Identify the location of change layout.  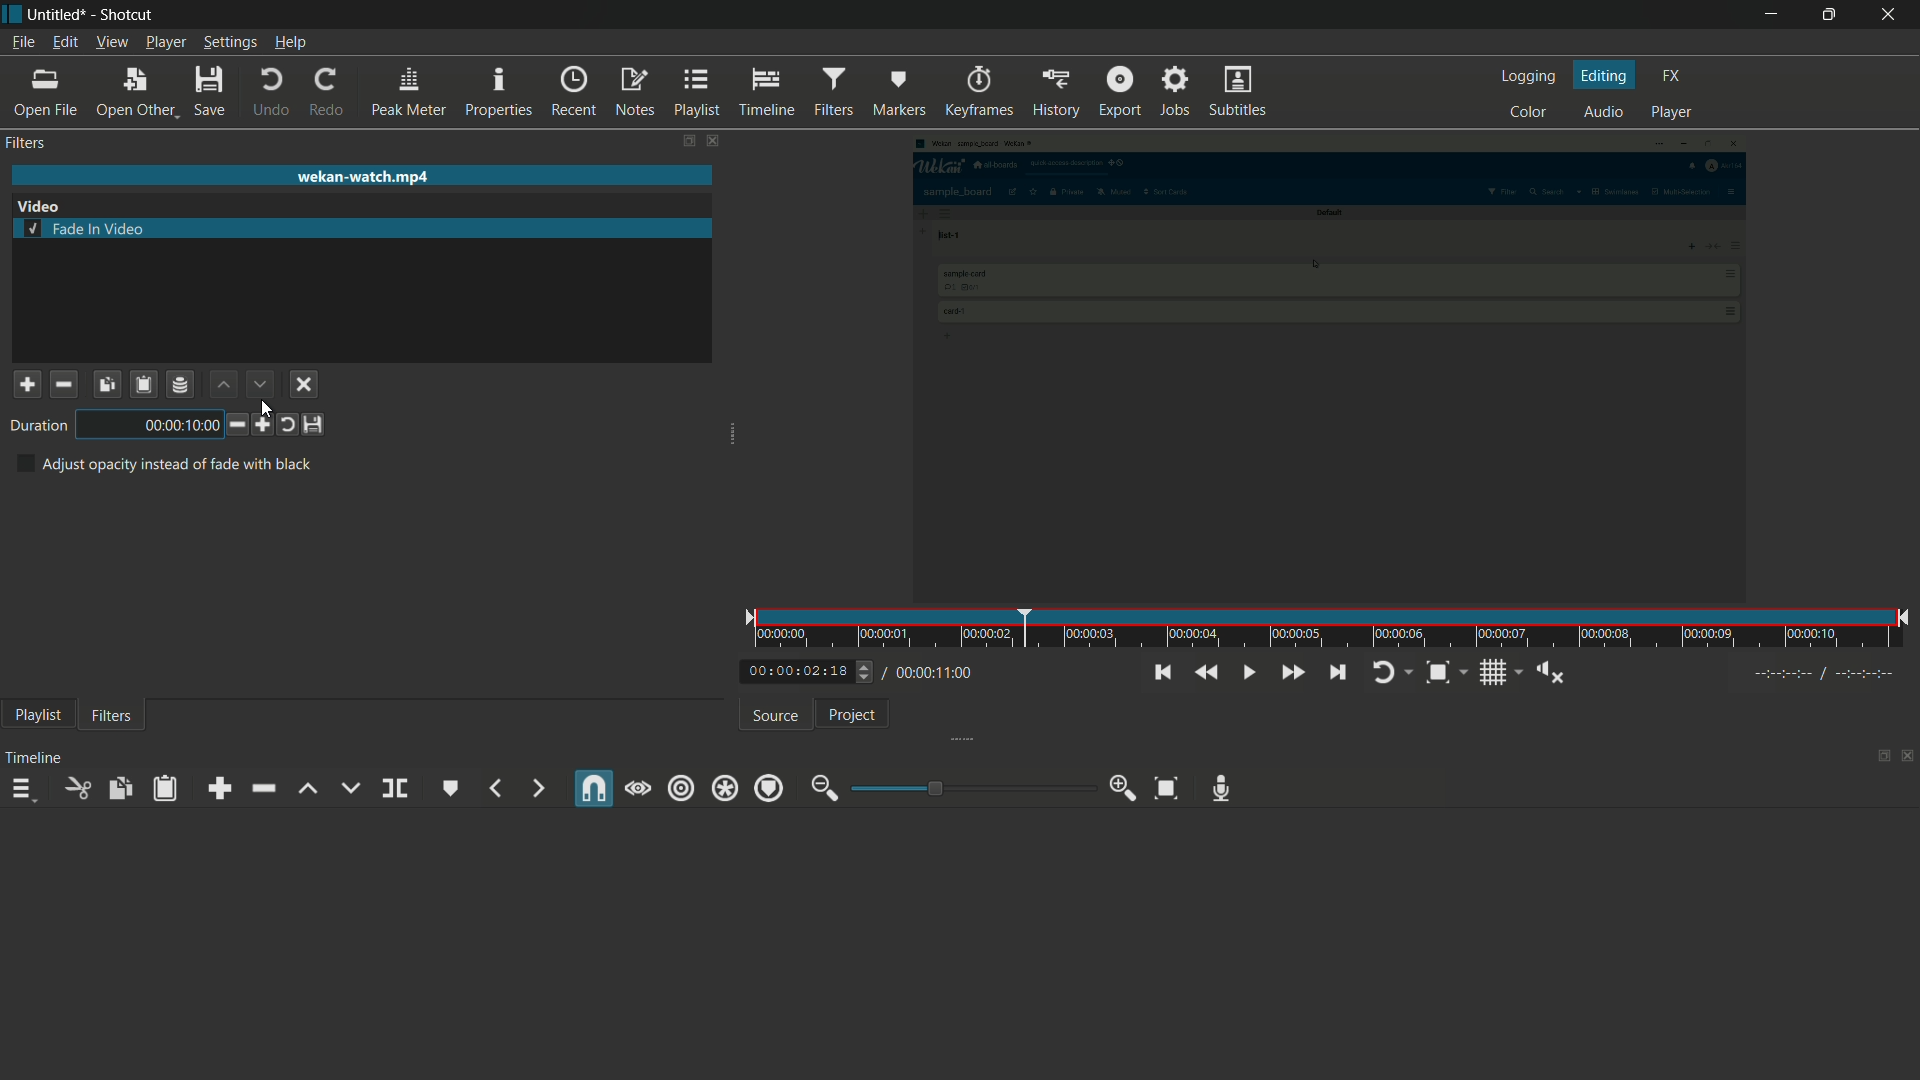
(685, 141).